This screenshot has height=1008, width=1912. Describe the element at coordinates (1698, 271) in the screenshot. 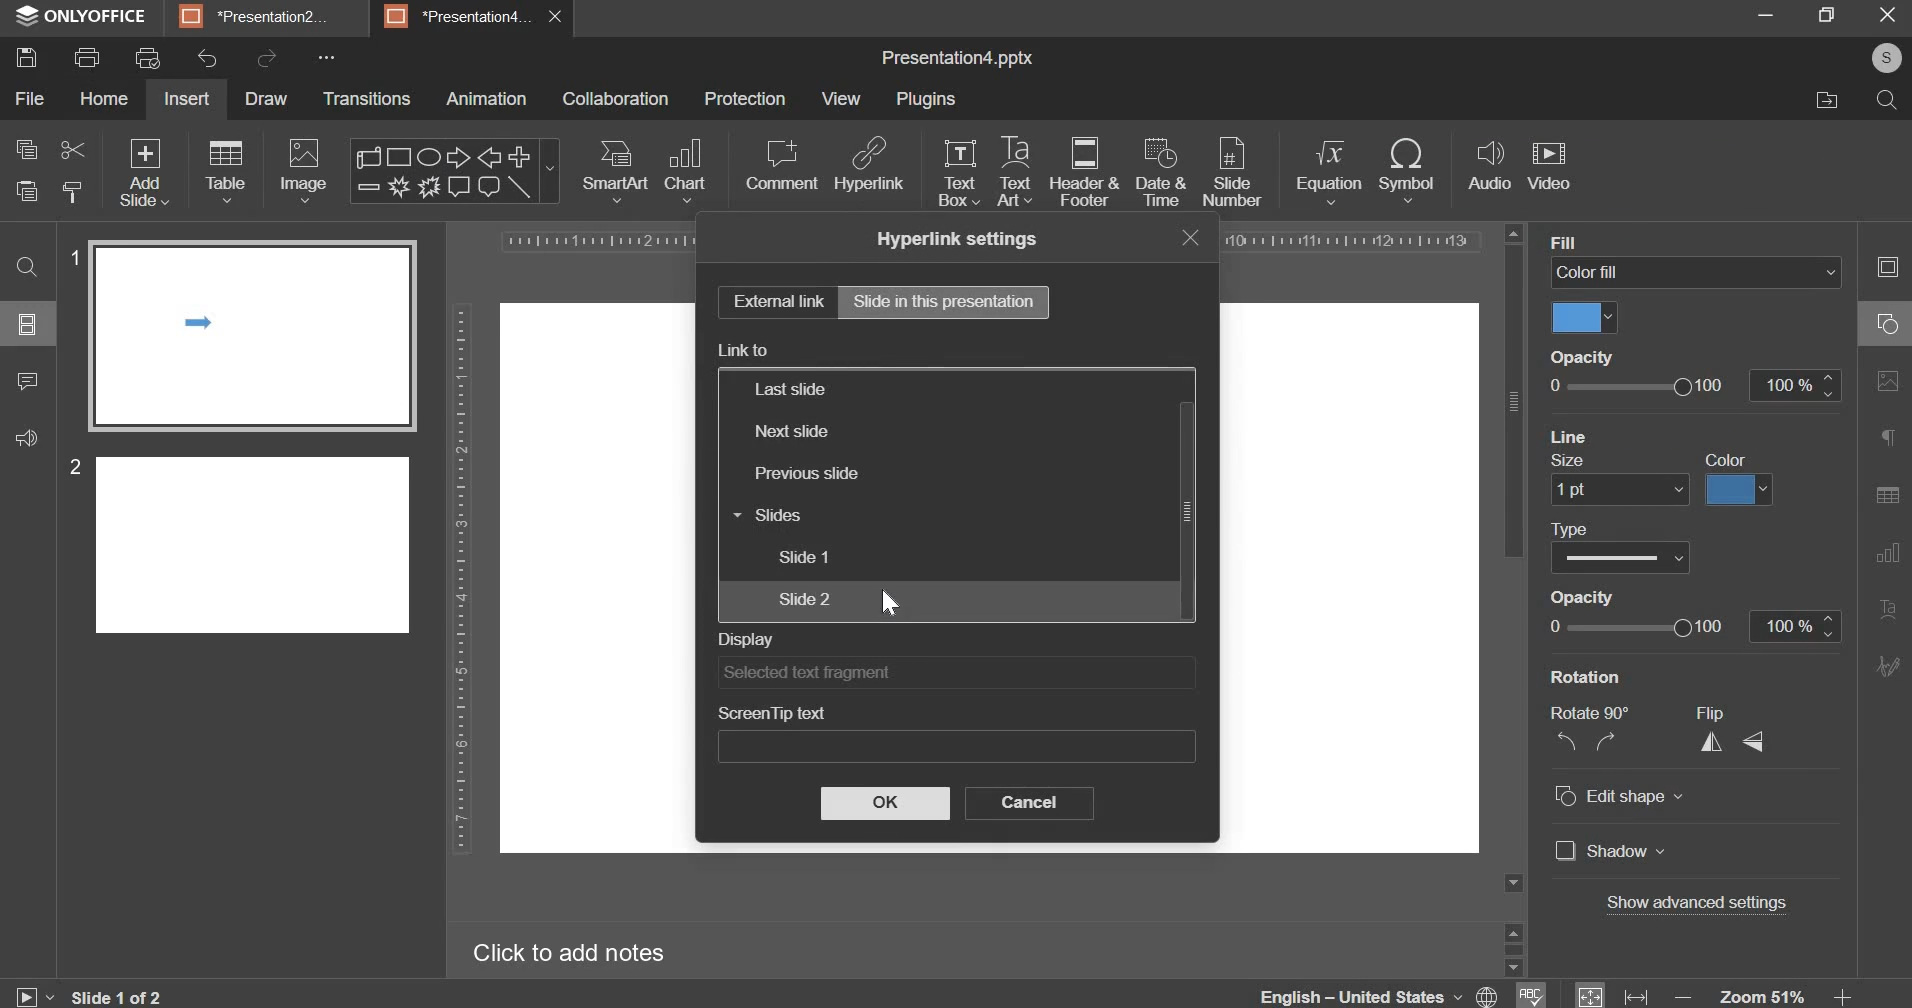

I see `background fill` at that location.